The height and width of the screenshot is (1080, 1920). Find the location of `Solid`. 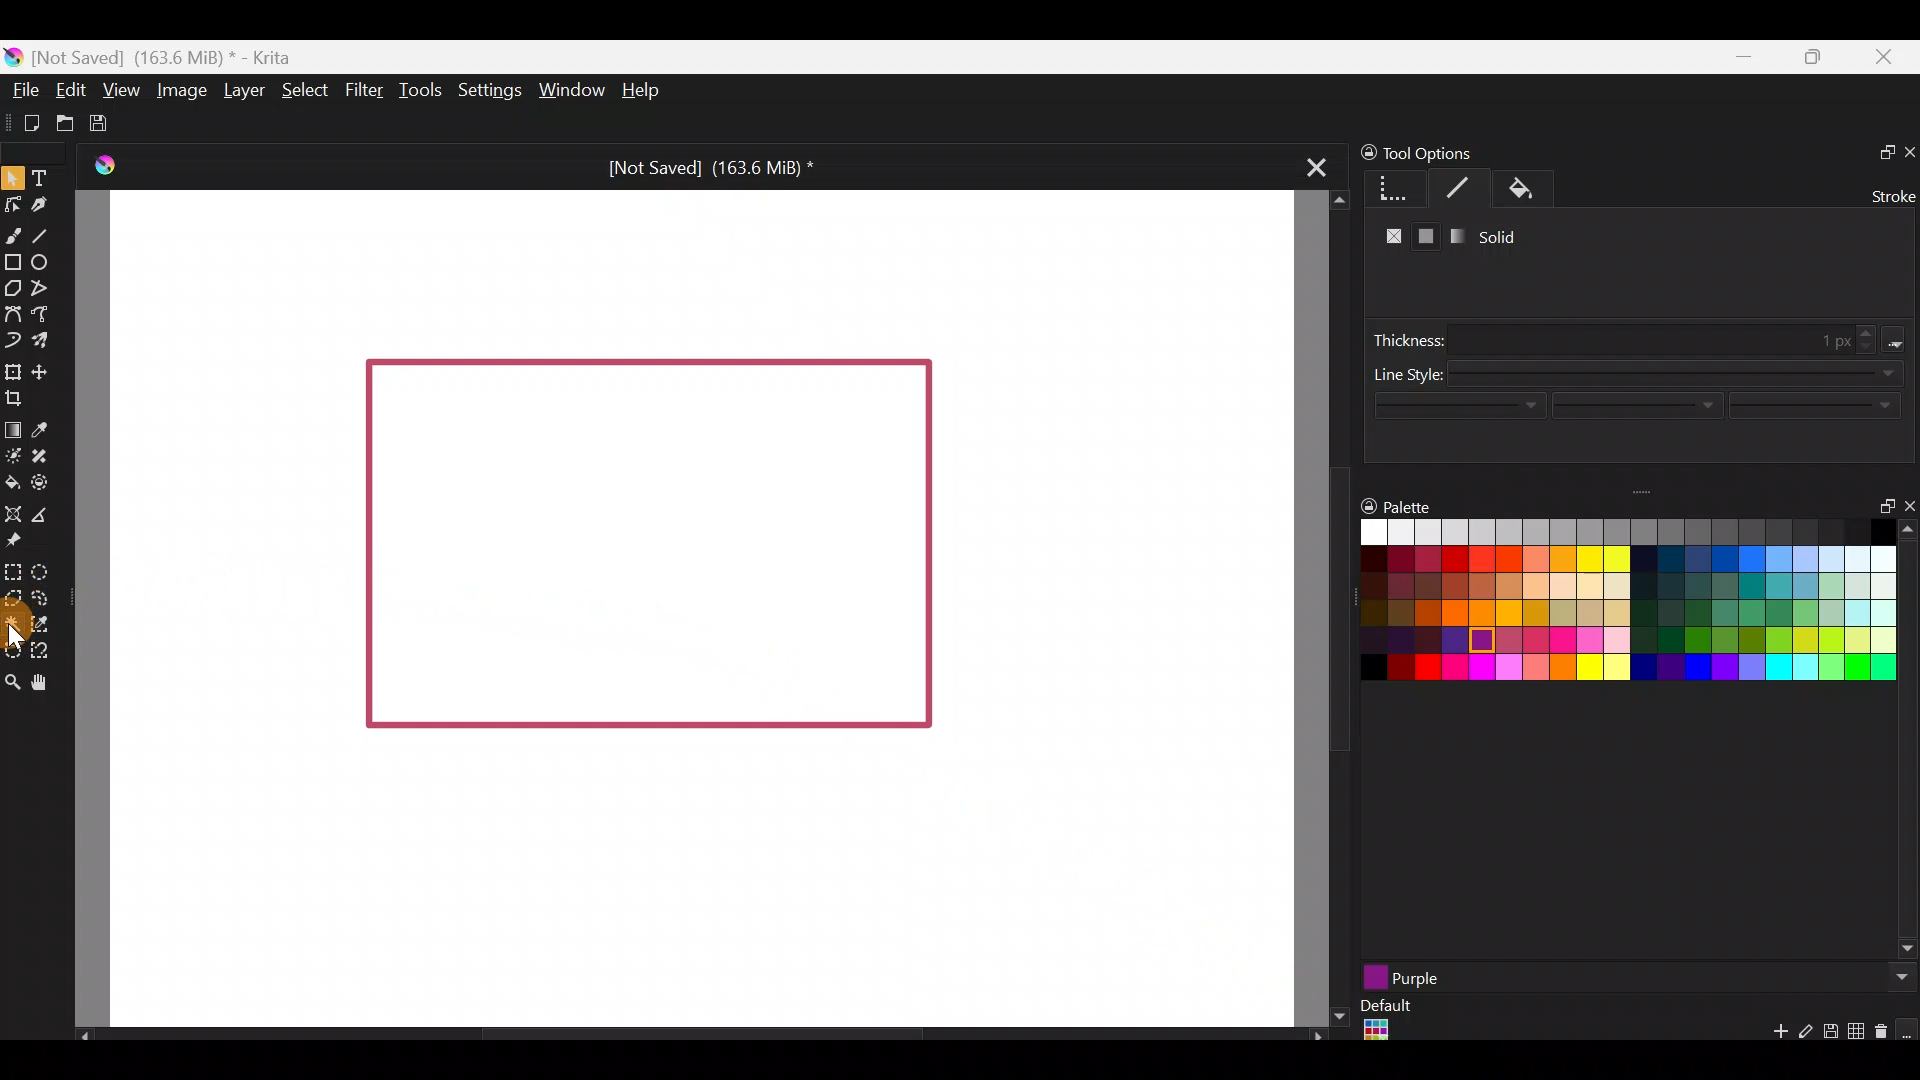

Solid is located at coordinates (1505, 234).